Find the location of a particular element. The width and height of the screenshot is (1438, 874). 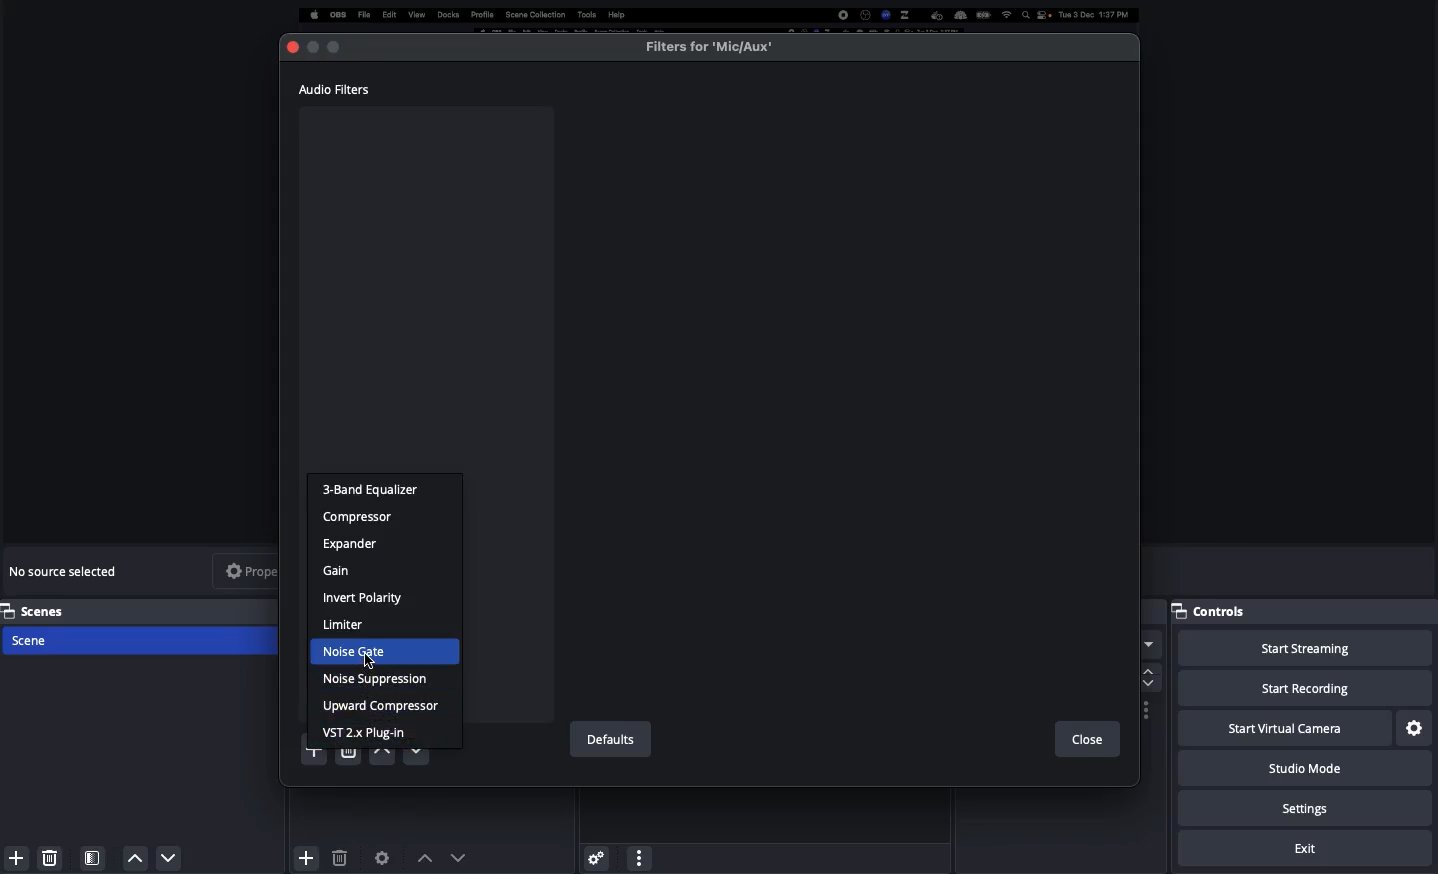

Settings is located at coordinates (1415, 727).